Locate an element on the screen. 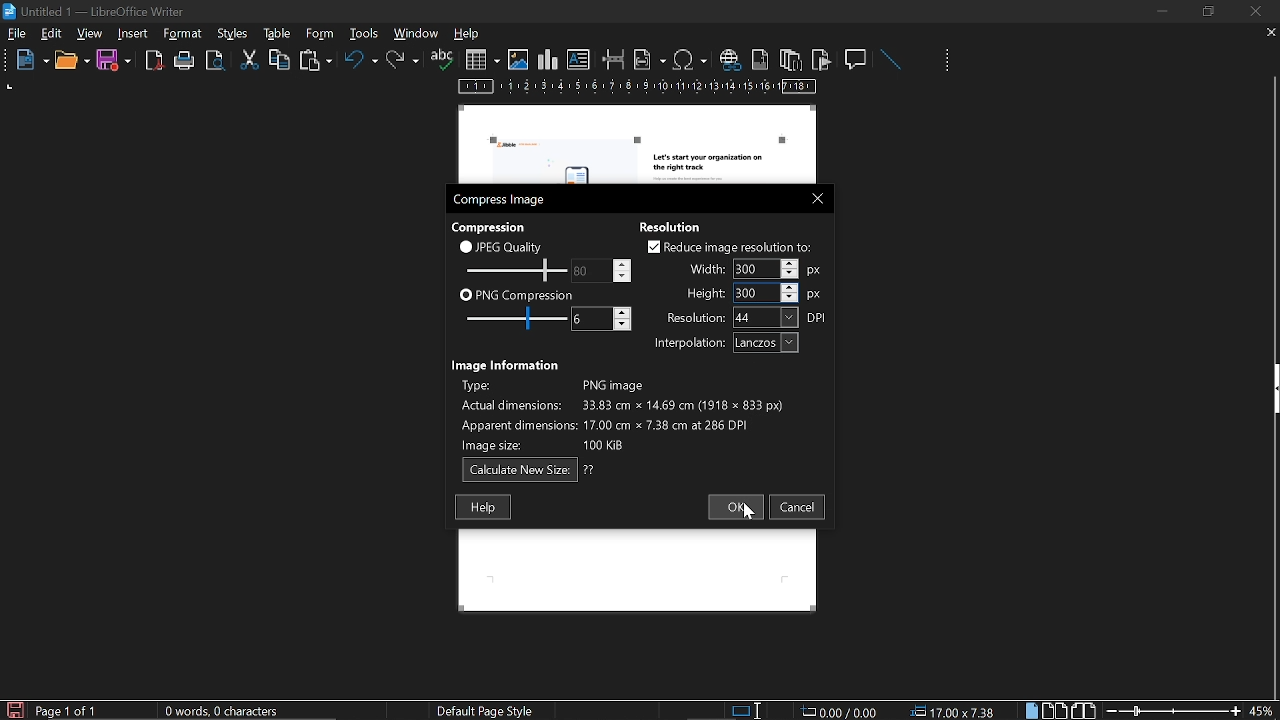  insert table is located at coordinates (482, 60).